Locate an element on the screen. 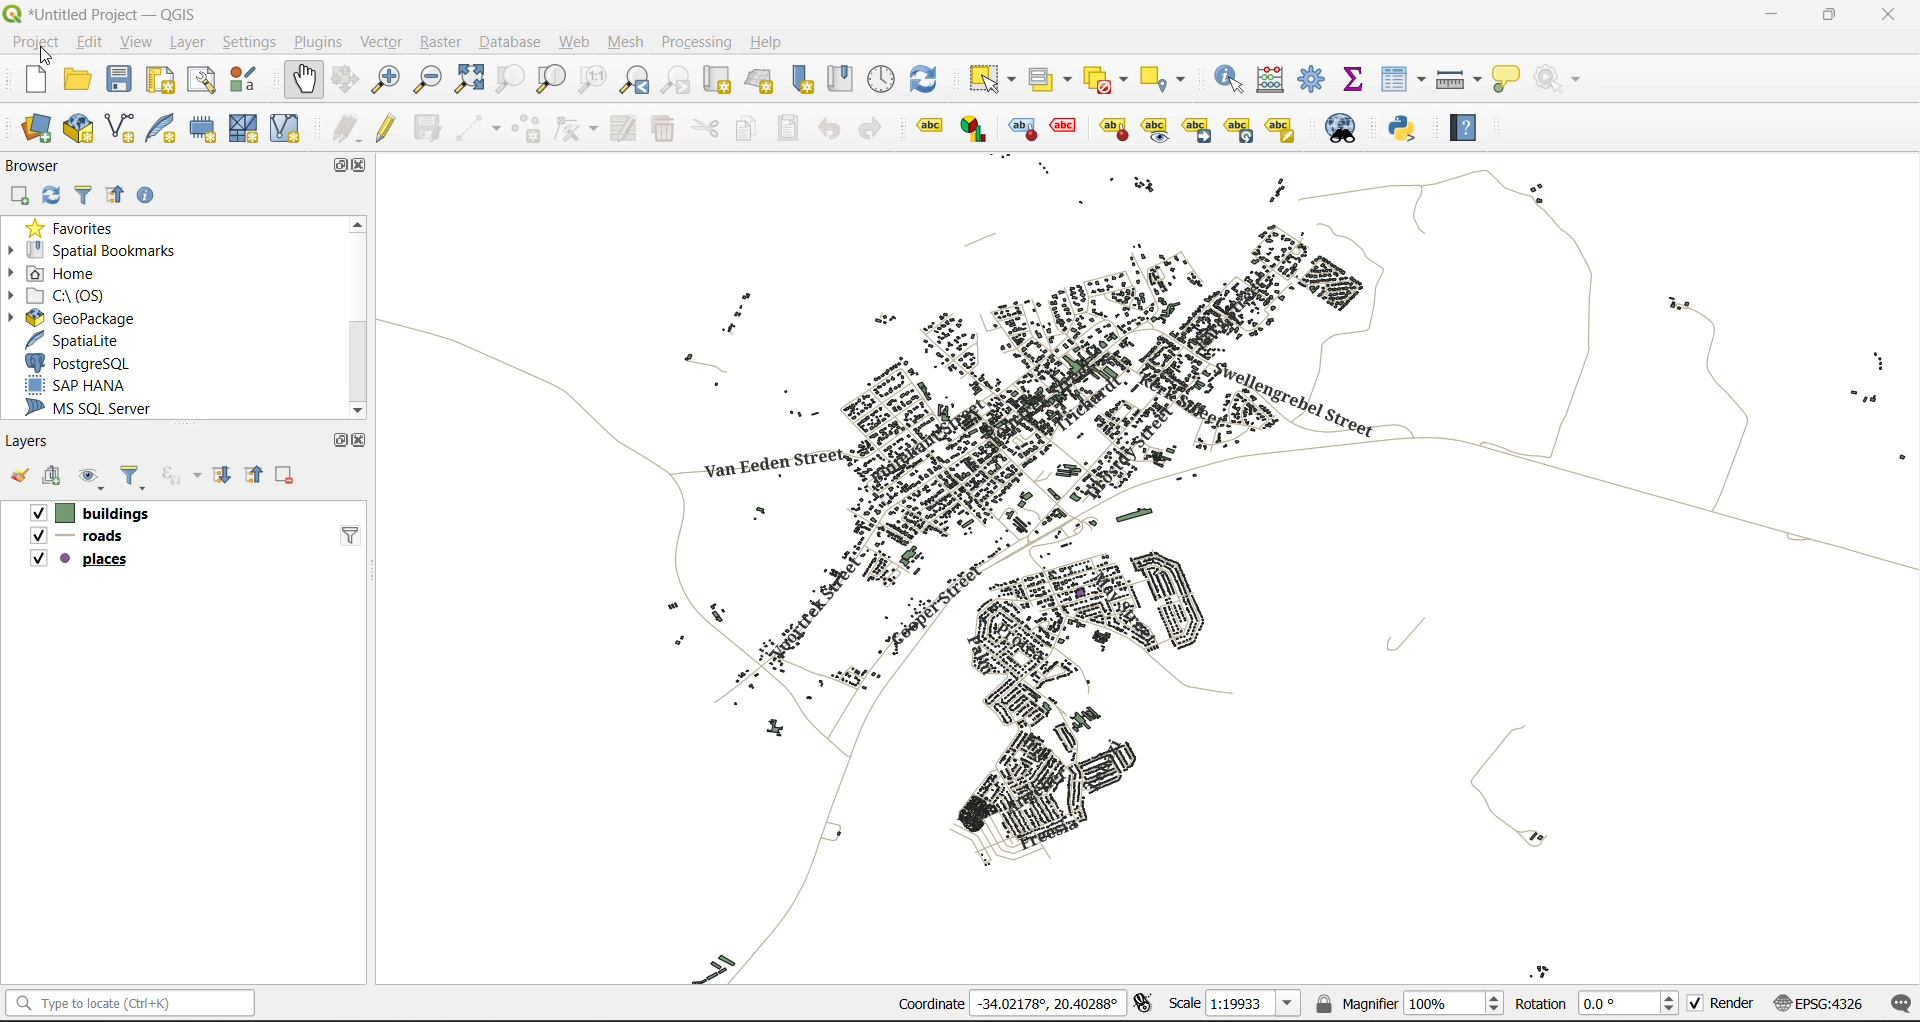 Image resolution: width=1920 pixels, height=1022 pixels. pan selection is located at coordinates (347, 79).